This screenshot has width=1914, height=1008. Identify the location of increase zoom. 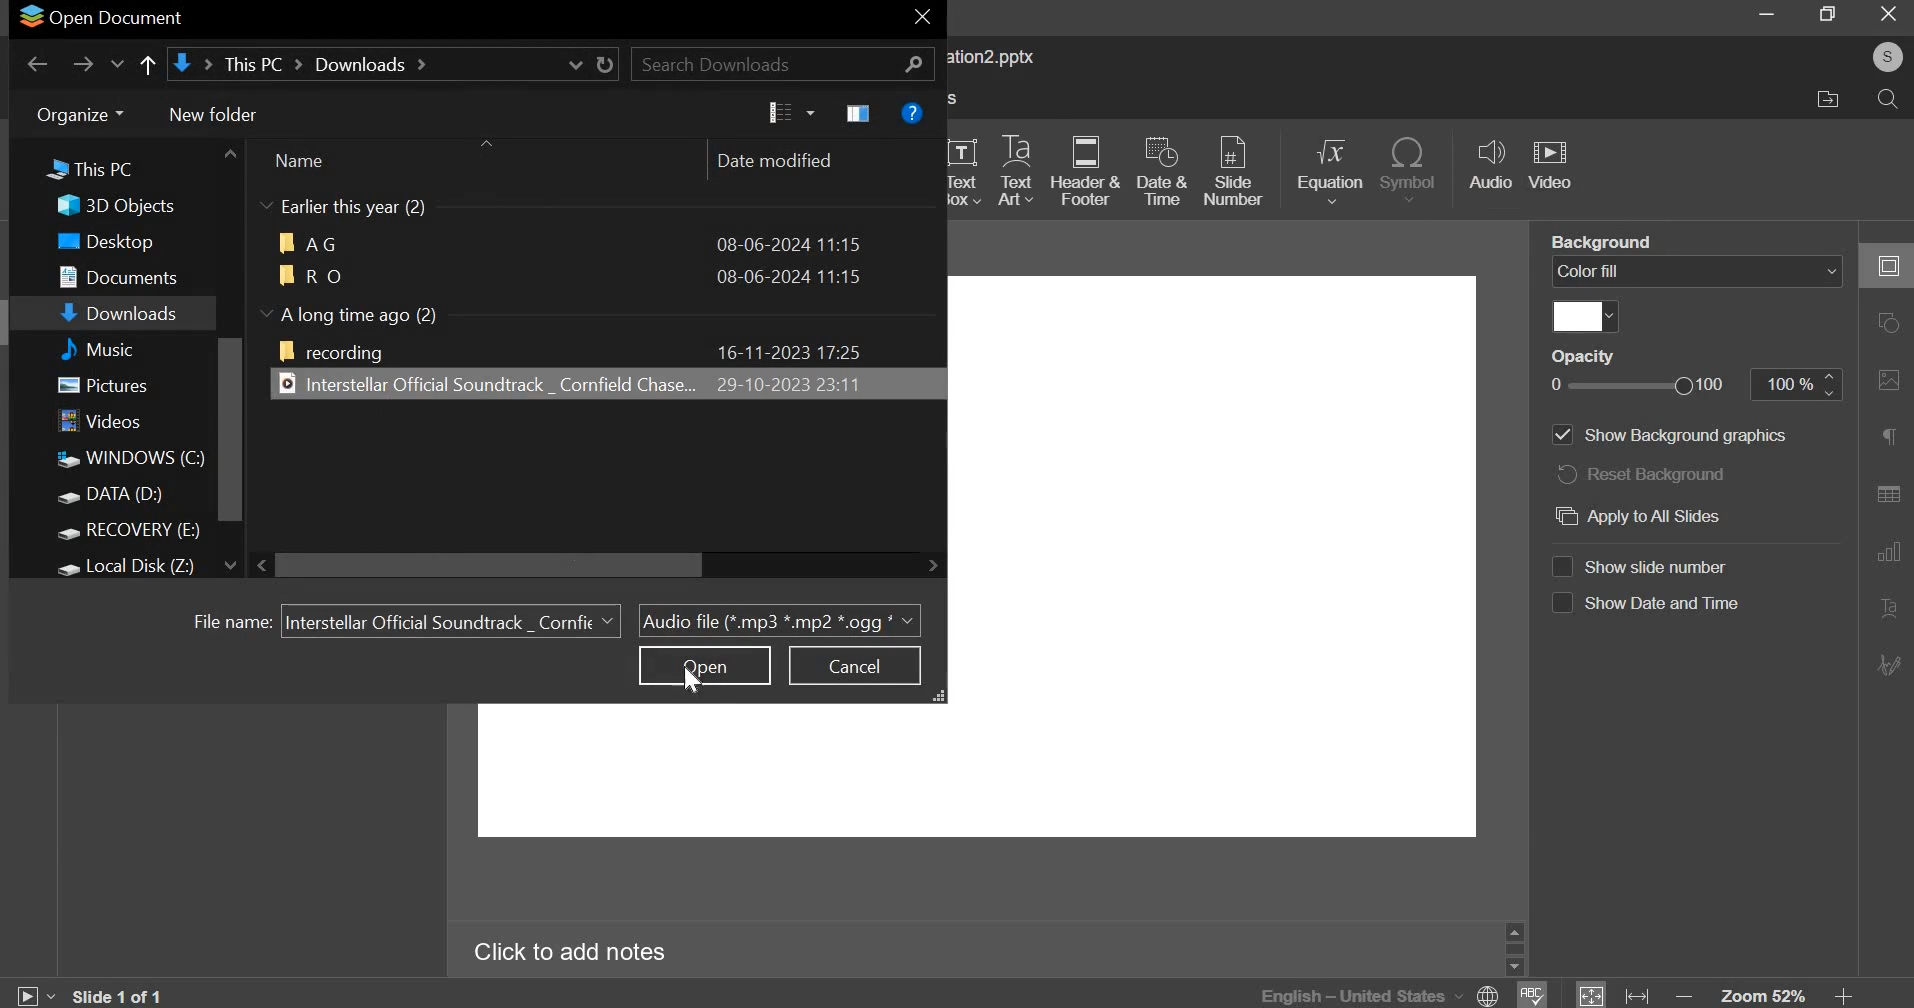
(1844, 993).